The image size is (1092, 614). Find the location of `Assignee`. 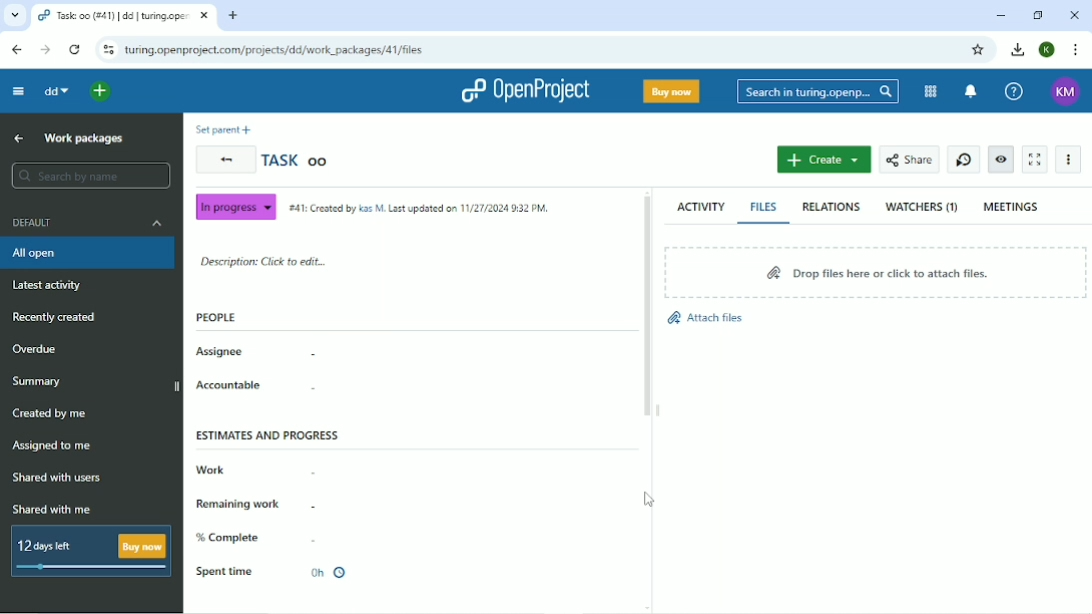

Assignee is located at coordinates (221, 352).